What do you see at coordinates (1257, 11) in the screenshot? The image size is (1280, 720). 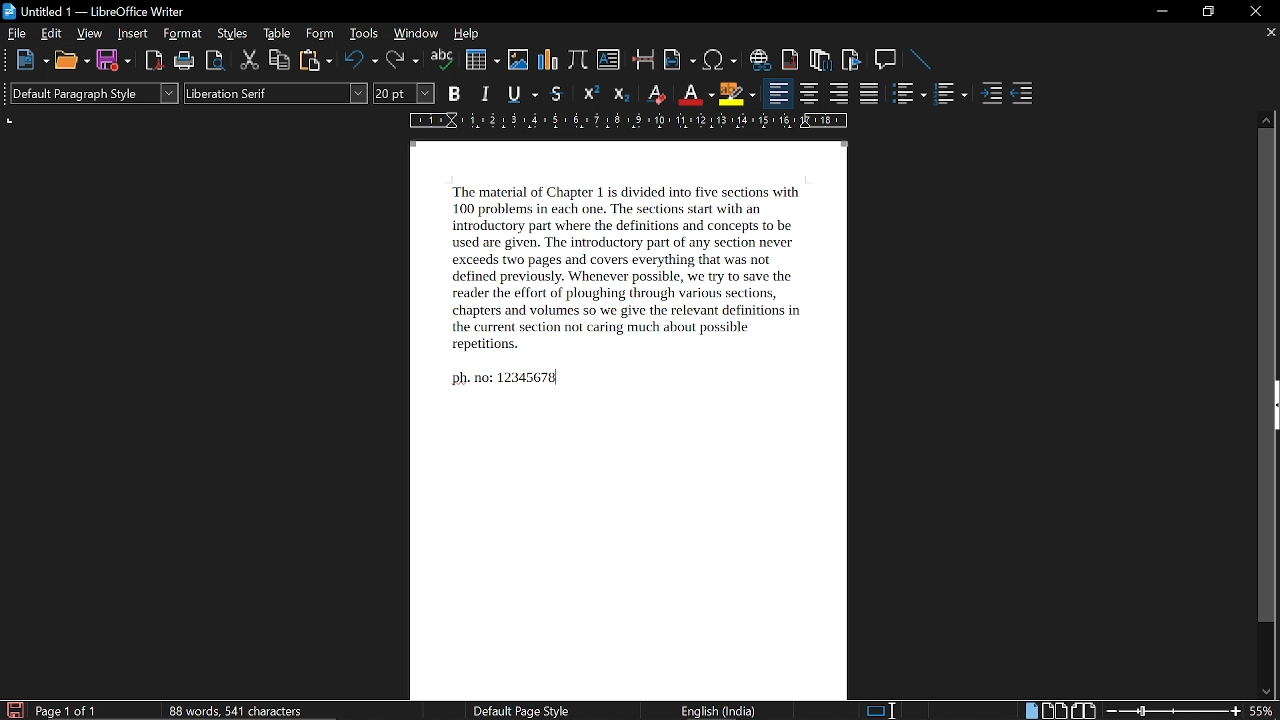 I see `close` at bounding box center [1257, 11].